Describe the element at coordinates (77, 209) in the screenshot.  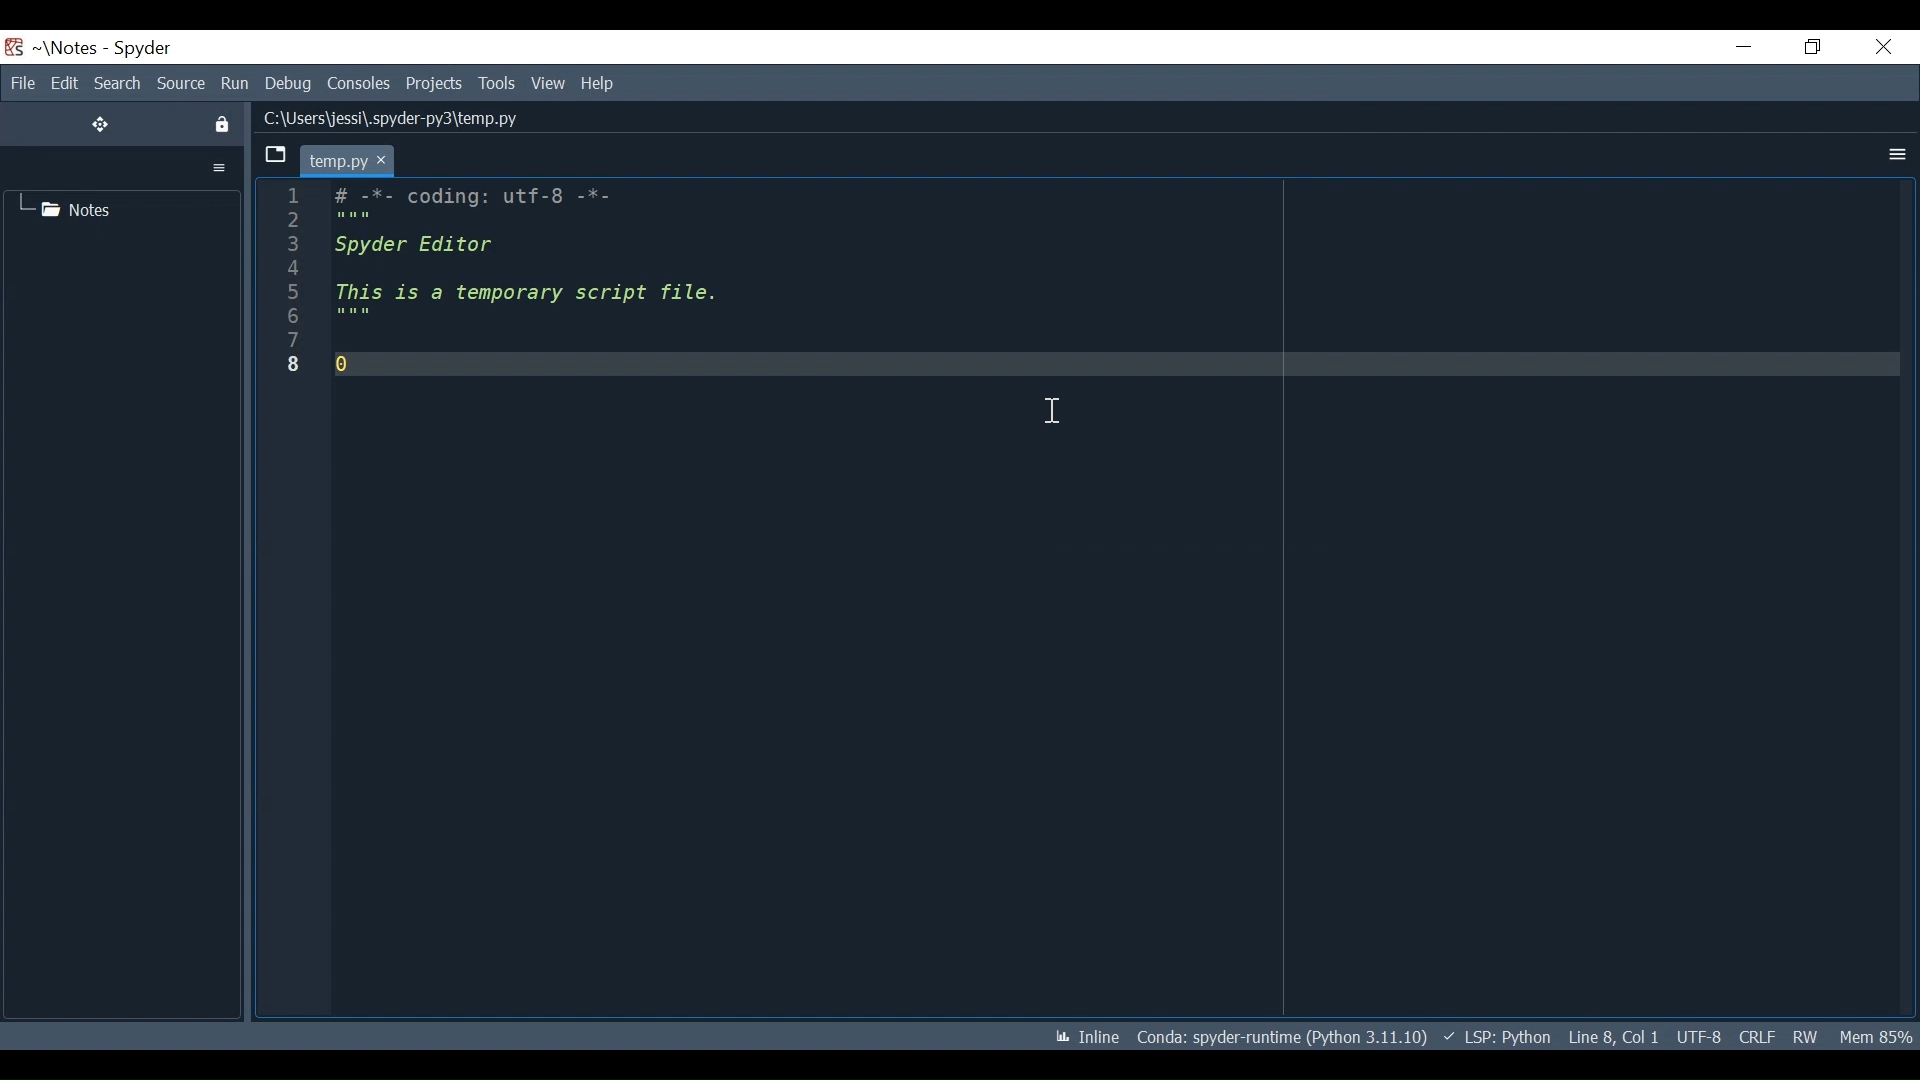
I see `Project Folder` at that location.